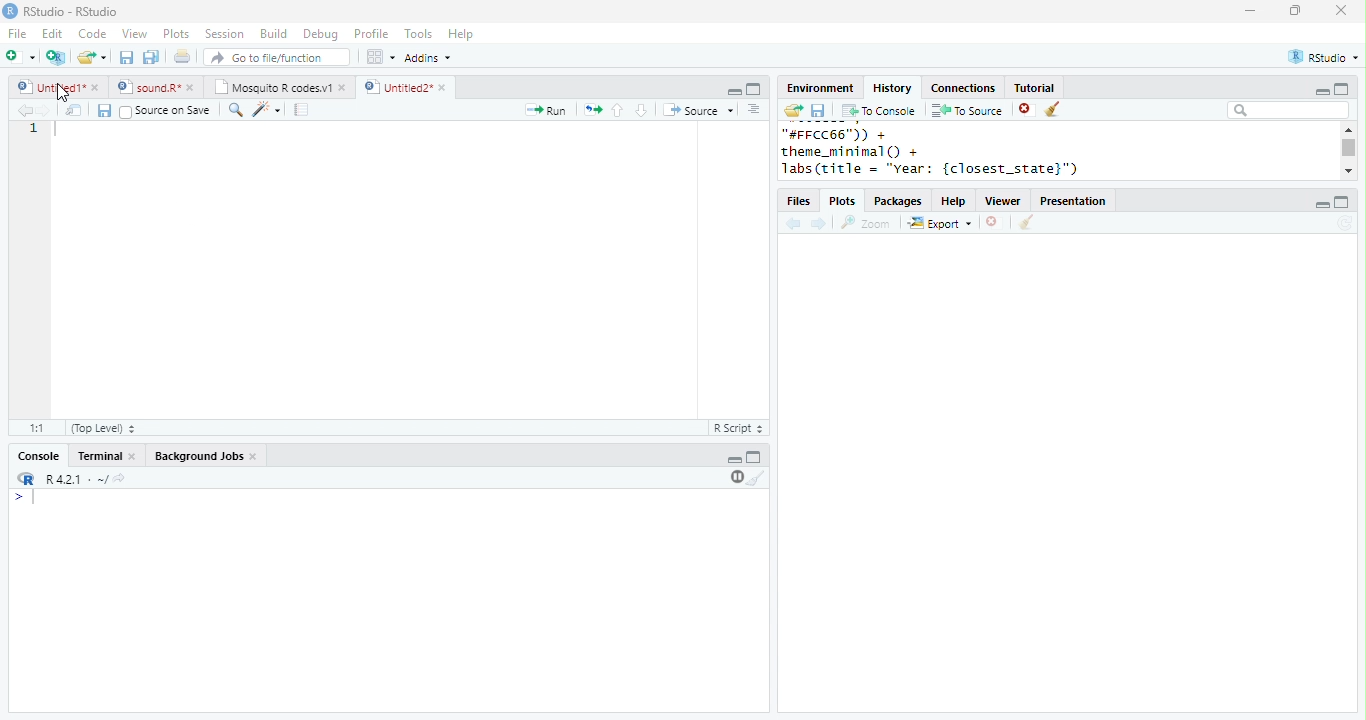  Describe the element at coordinates (151, 58) in the screenshot. I see `save all` at that location.